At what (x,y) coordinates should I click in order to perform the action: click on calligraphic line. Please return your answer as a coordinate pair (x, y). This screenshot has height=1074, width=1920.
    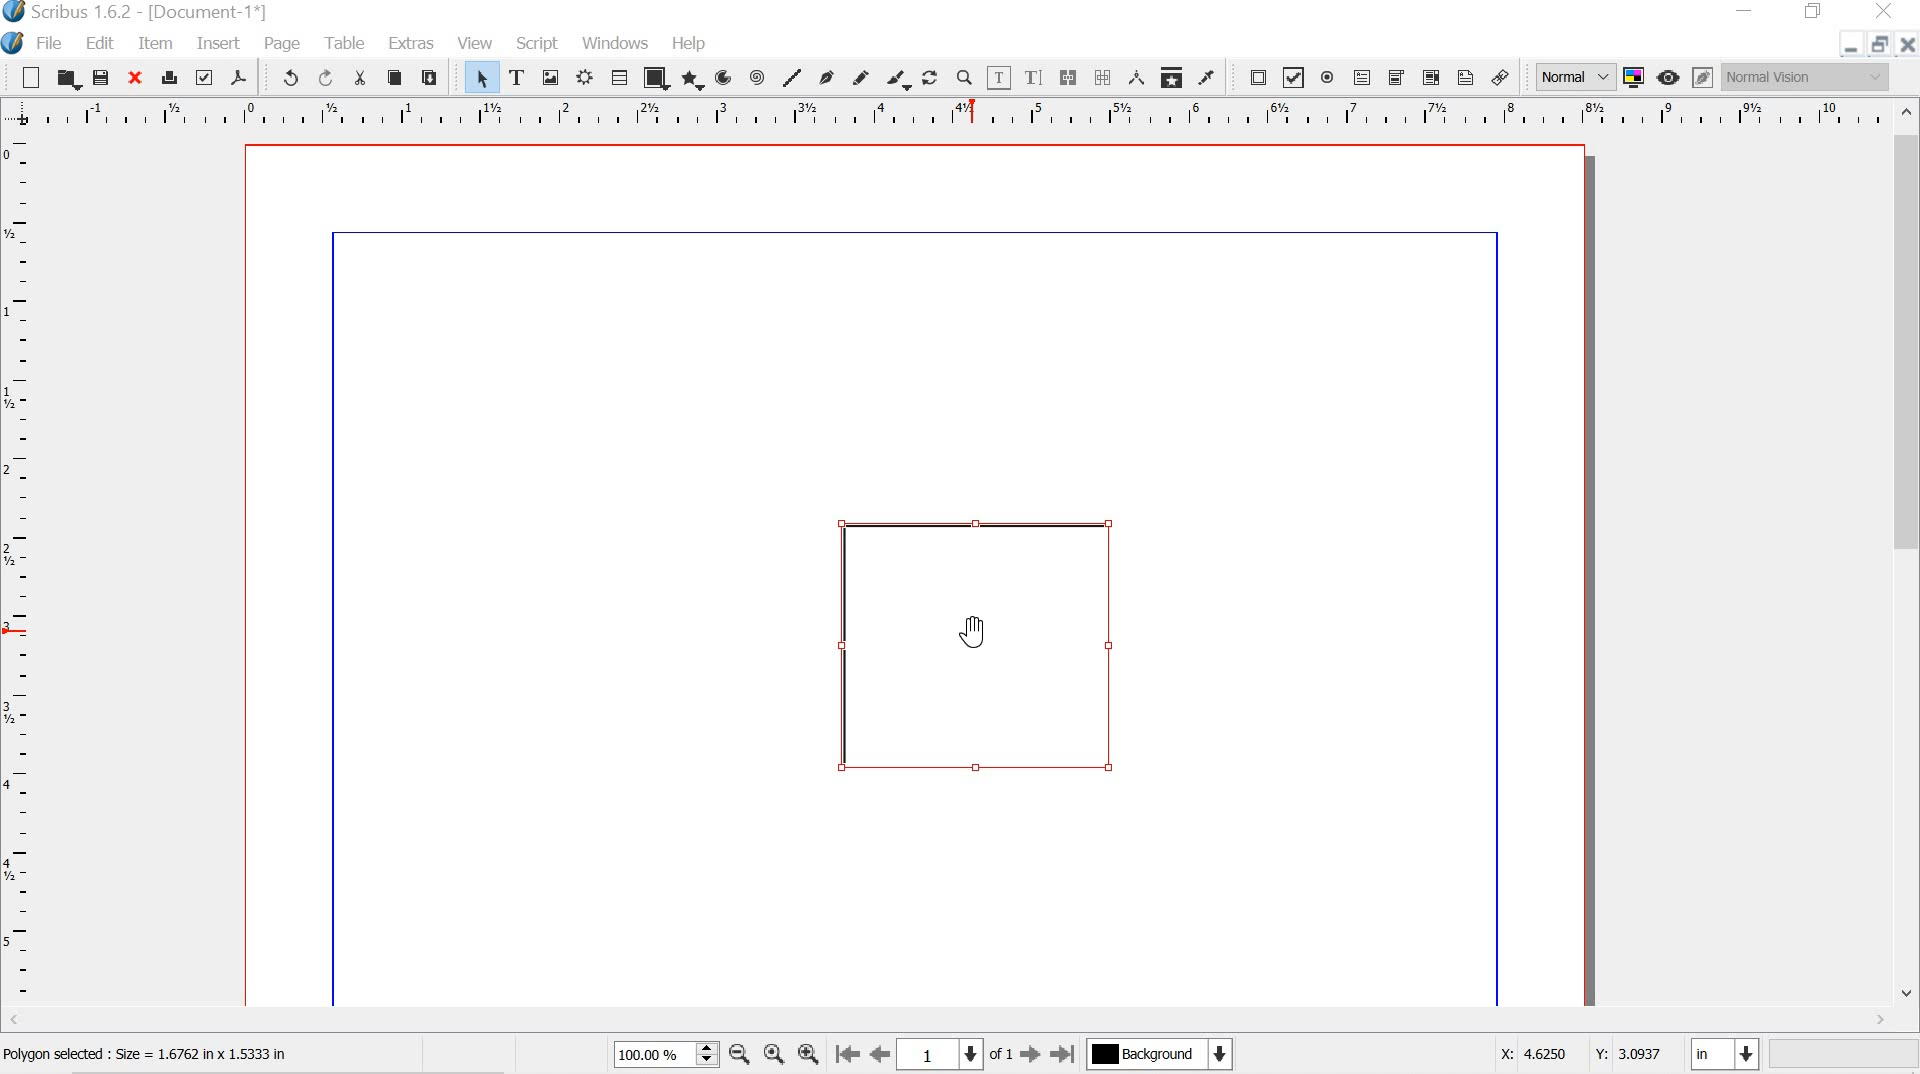
    Looking at the image, I should click on (898, 79).